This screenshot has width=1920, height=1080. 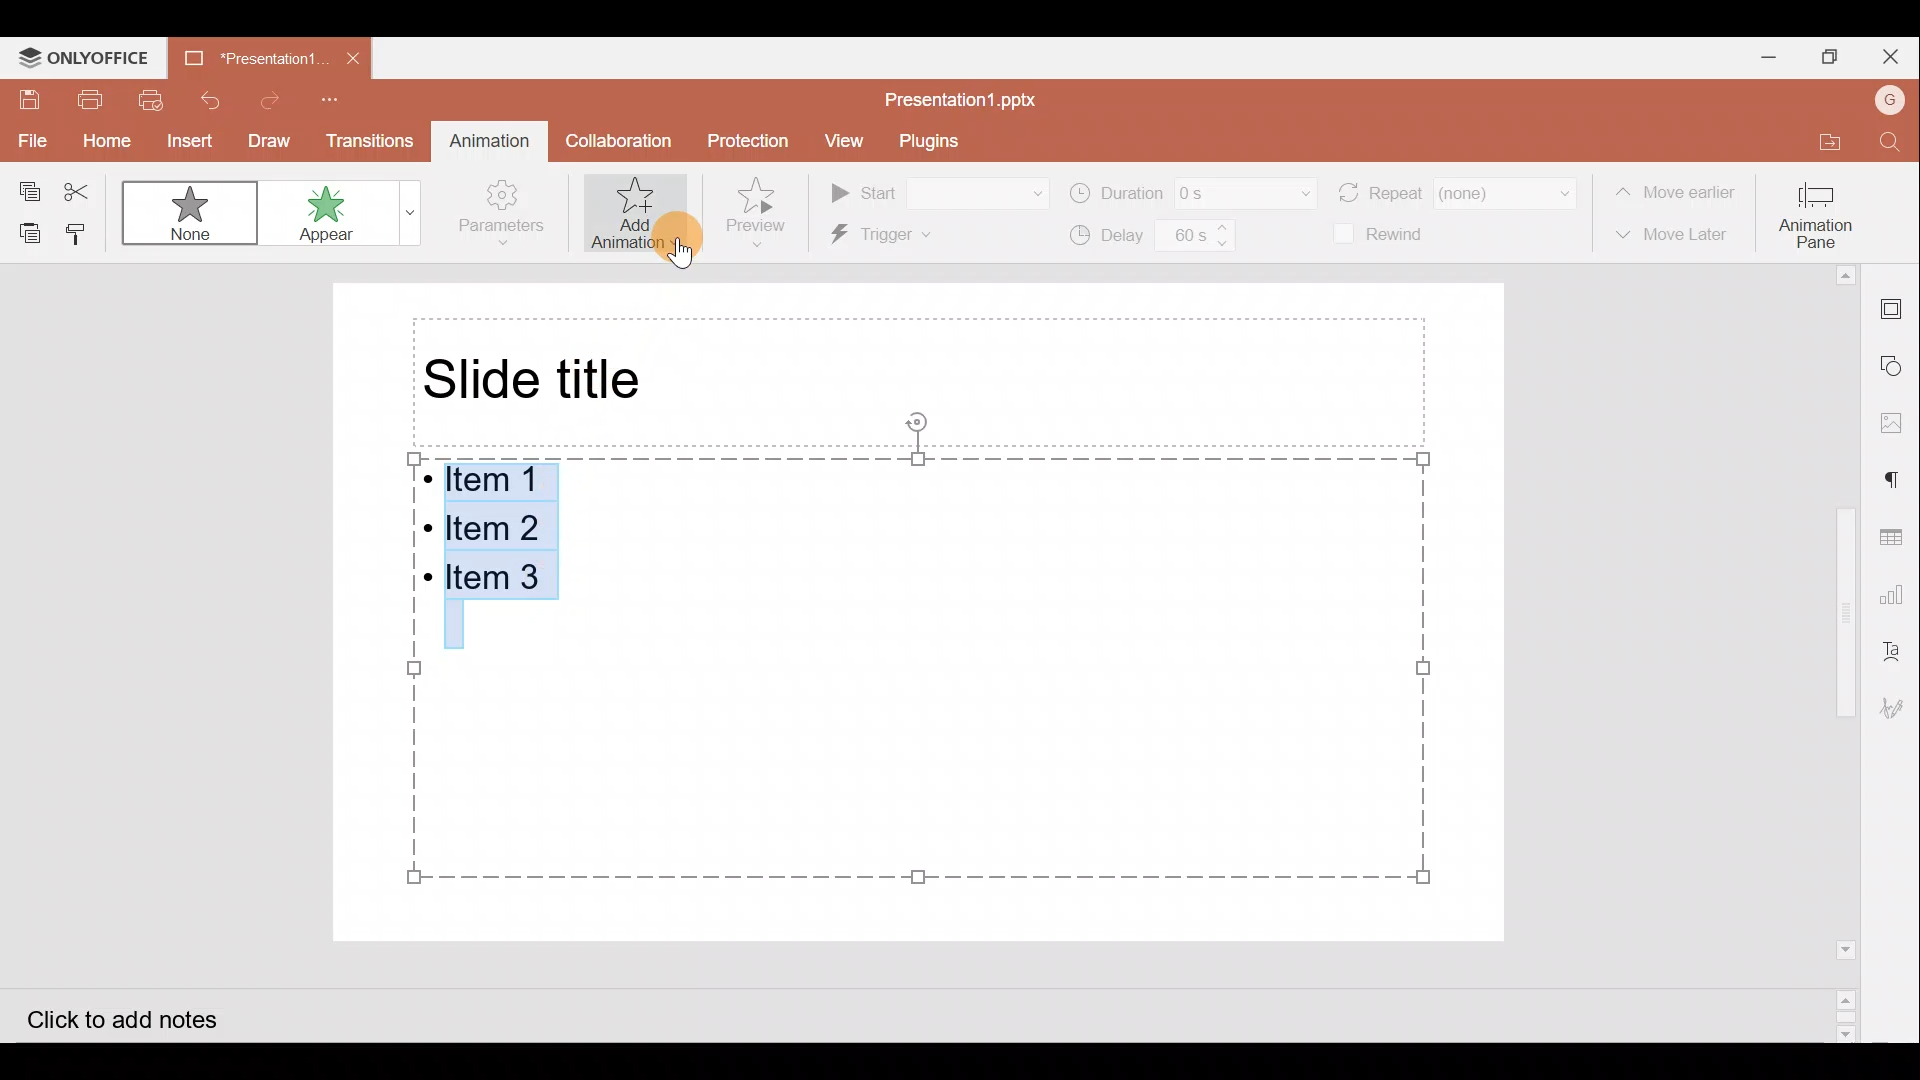 What do you see at coordinates (664, 245) in the screenshot?
I see `Cursor on animation` at bounding box center [664, 245].